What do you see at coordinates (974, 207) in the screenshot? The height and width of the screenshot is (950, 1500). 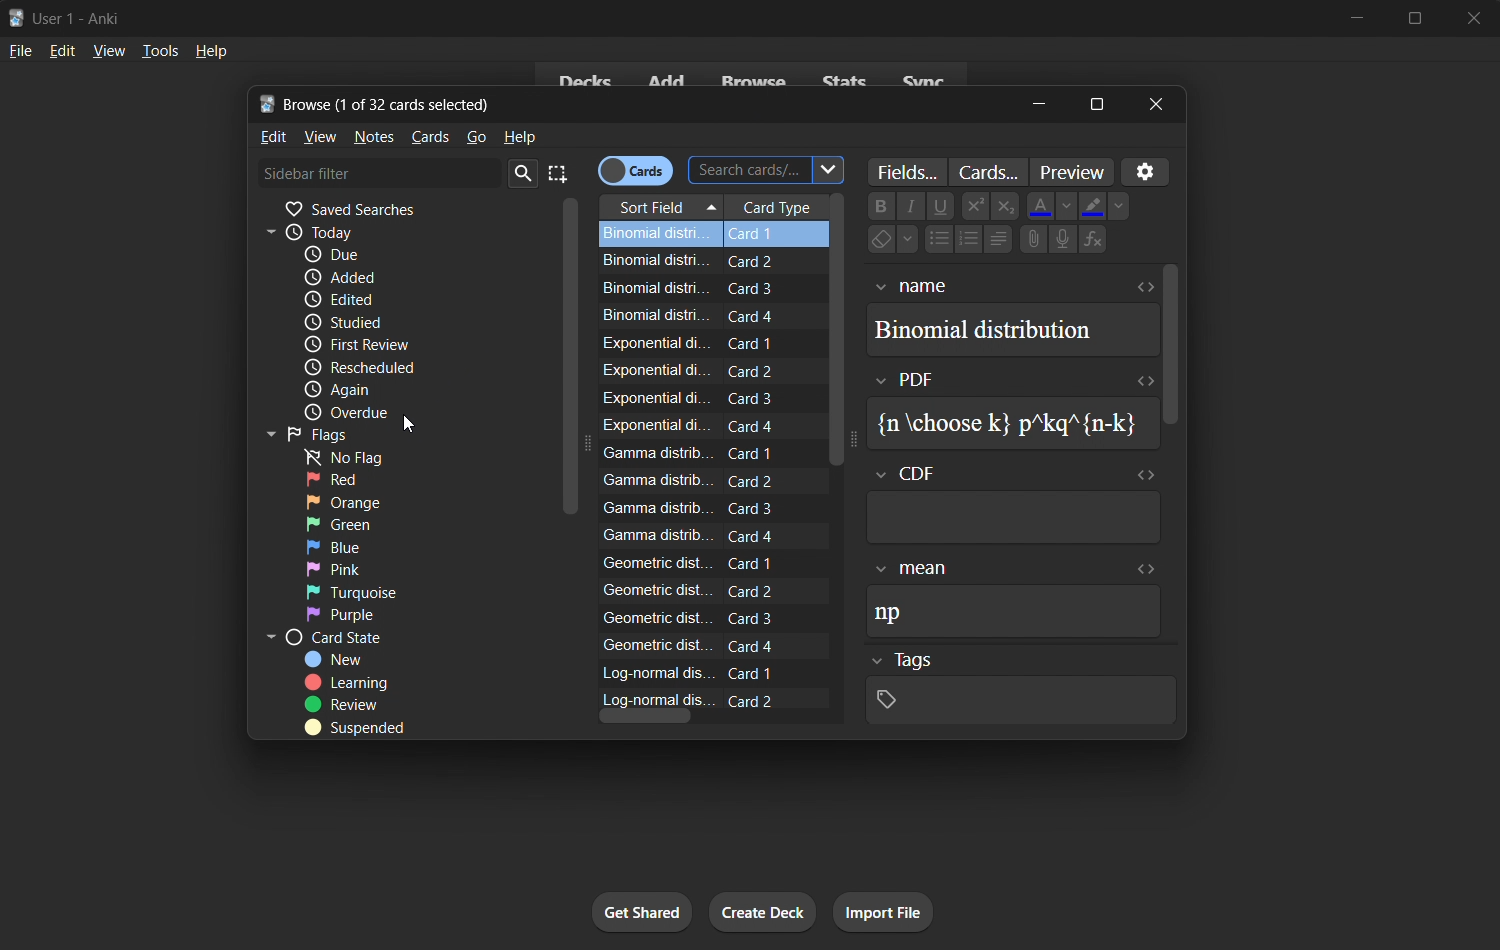 I see `superscript` at bounding box center [974, 207].